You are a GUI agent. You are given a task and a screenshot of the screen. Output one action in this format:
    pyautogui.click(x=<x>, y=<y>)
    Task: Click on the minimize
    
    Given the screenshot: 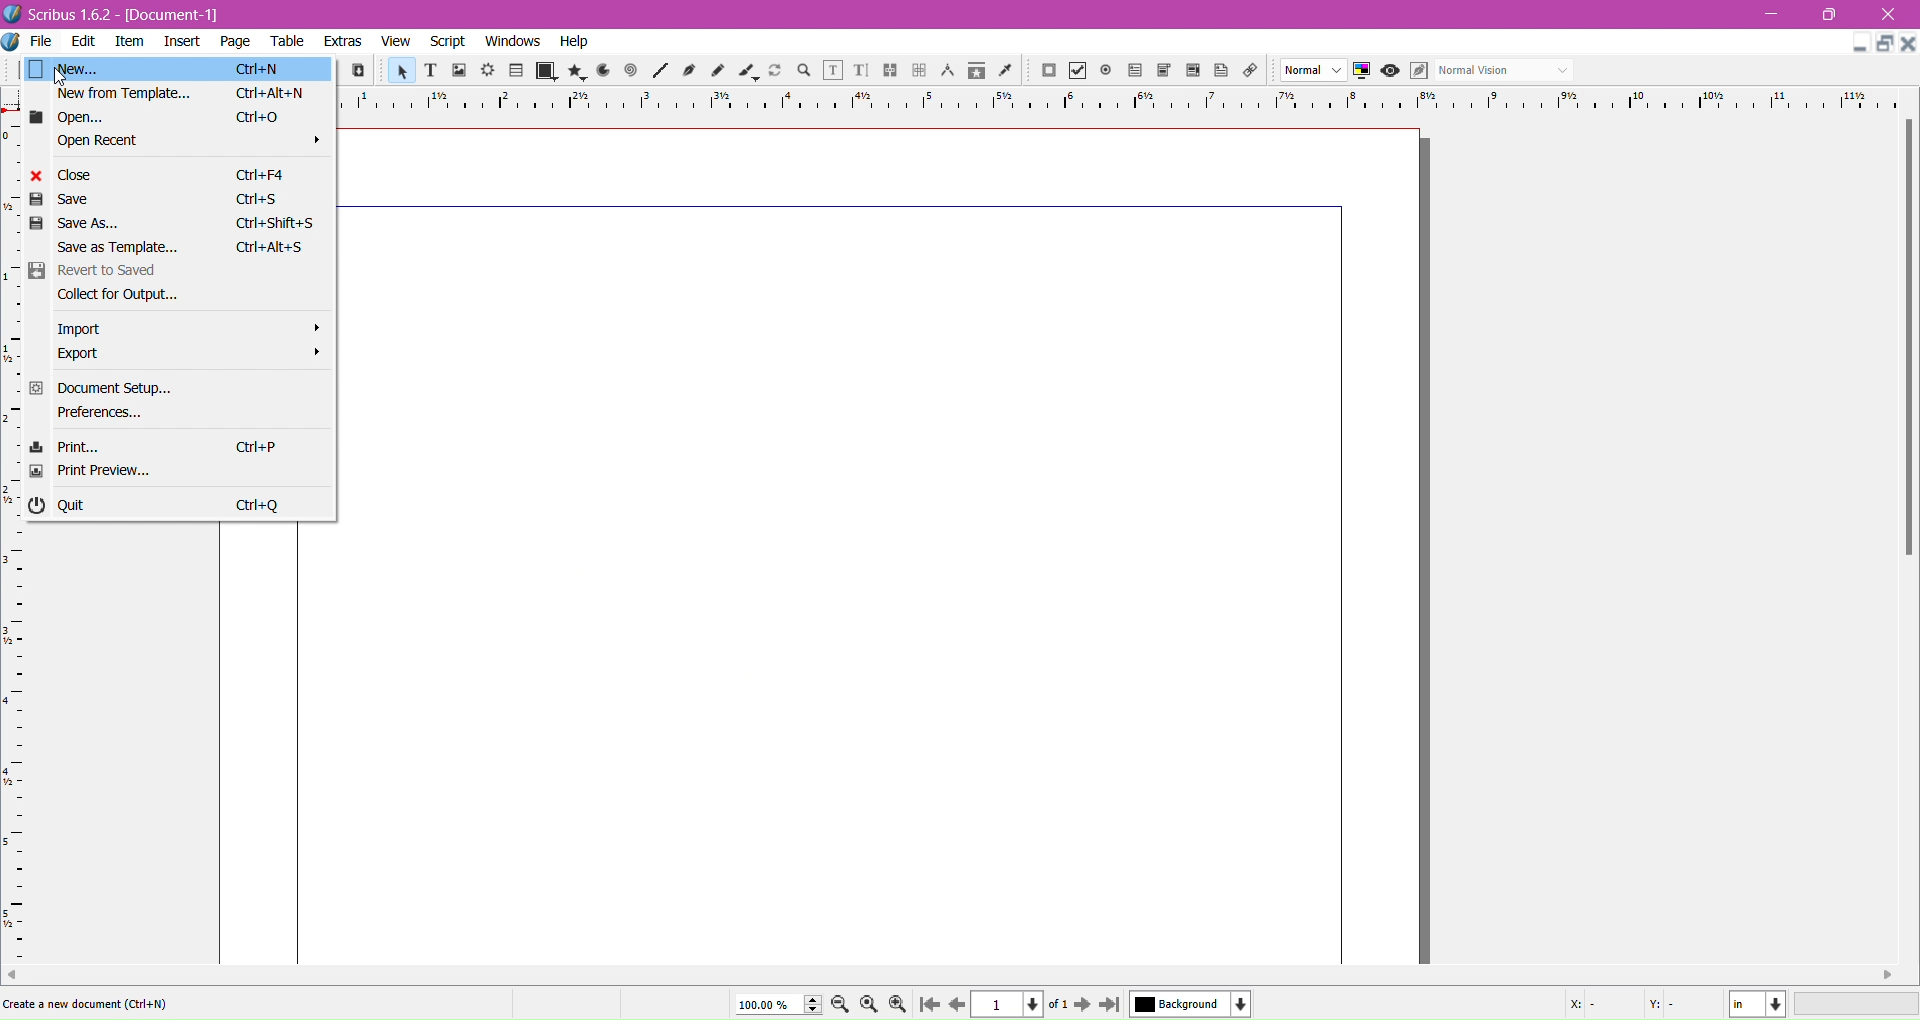 What is the action you would take?
    pyautogui.click(x=1851, y=45)
    